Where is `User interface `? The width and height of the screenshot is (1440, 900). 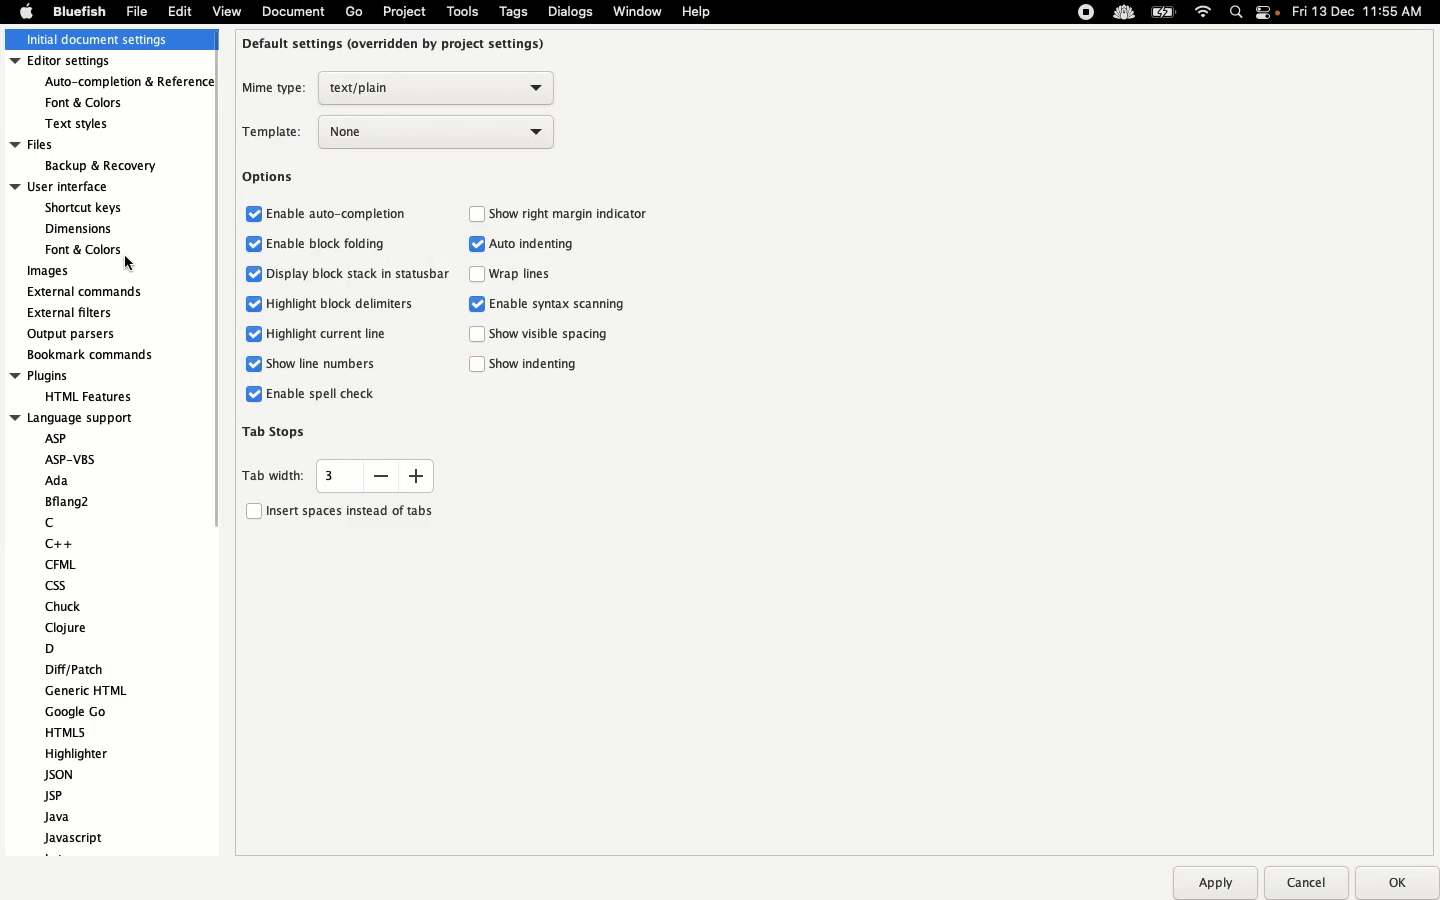 User interface  is located at coordinates (78, 186).